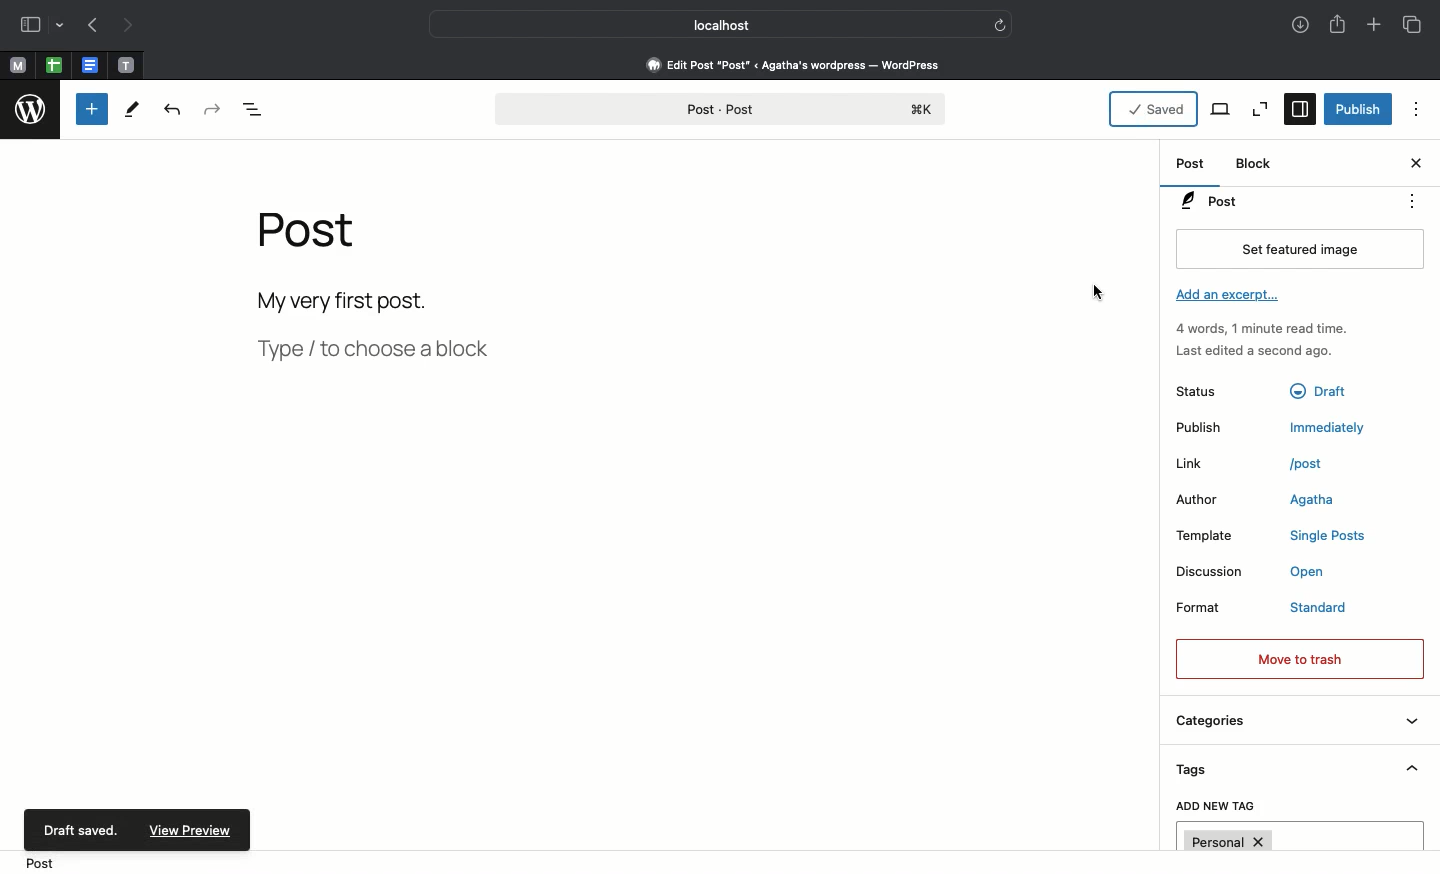  What do you see at coordinates (369, 350) in the screenshot?
I see `Block` at bounding box center [369, 350].